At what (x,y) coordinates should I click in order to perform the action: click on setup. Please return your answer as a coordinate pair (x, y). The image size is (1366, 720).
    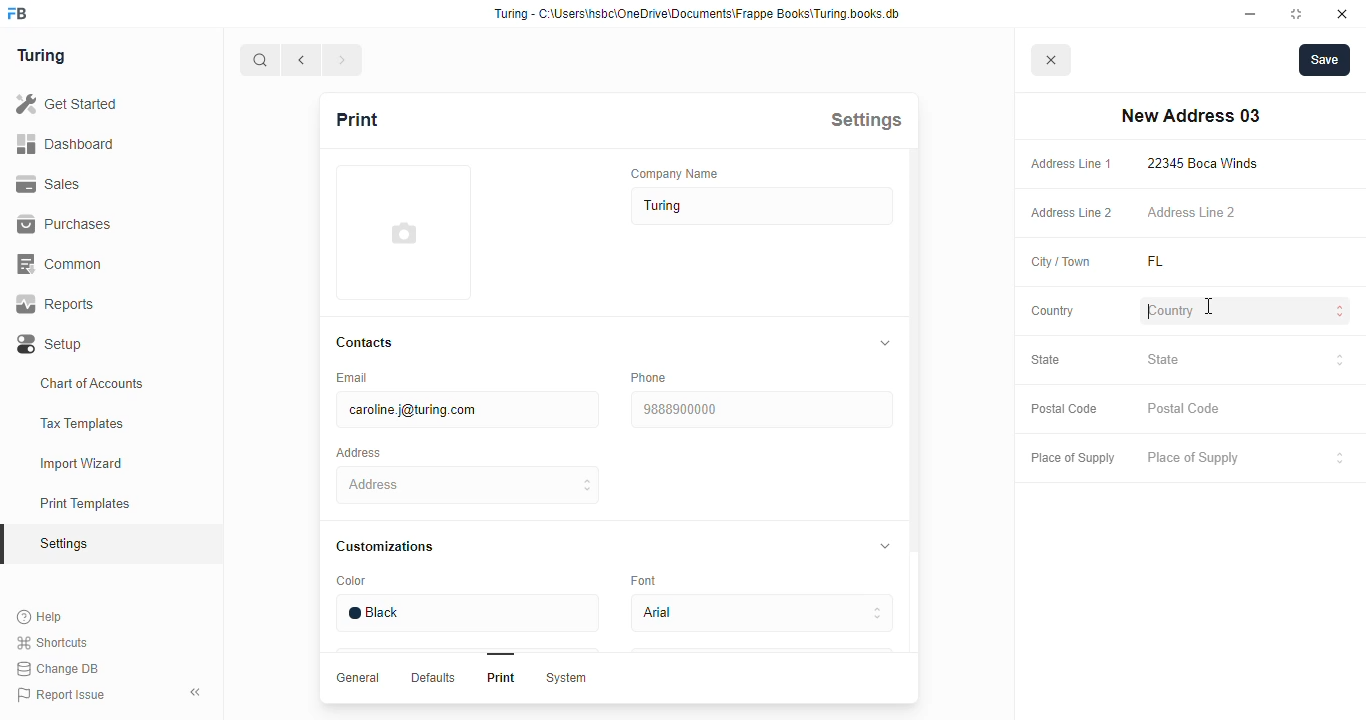
    Looking at the image, I should click on (51, 345).